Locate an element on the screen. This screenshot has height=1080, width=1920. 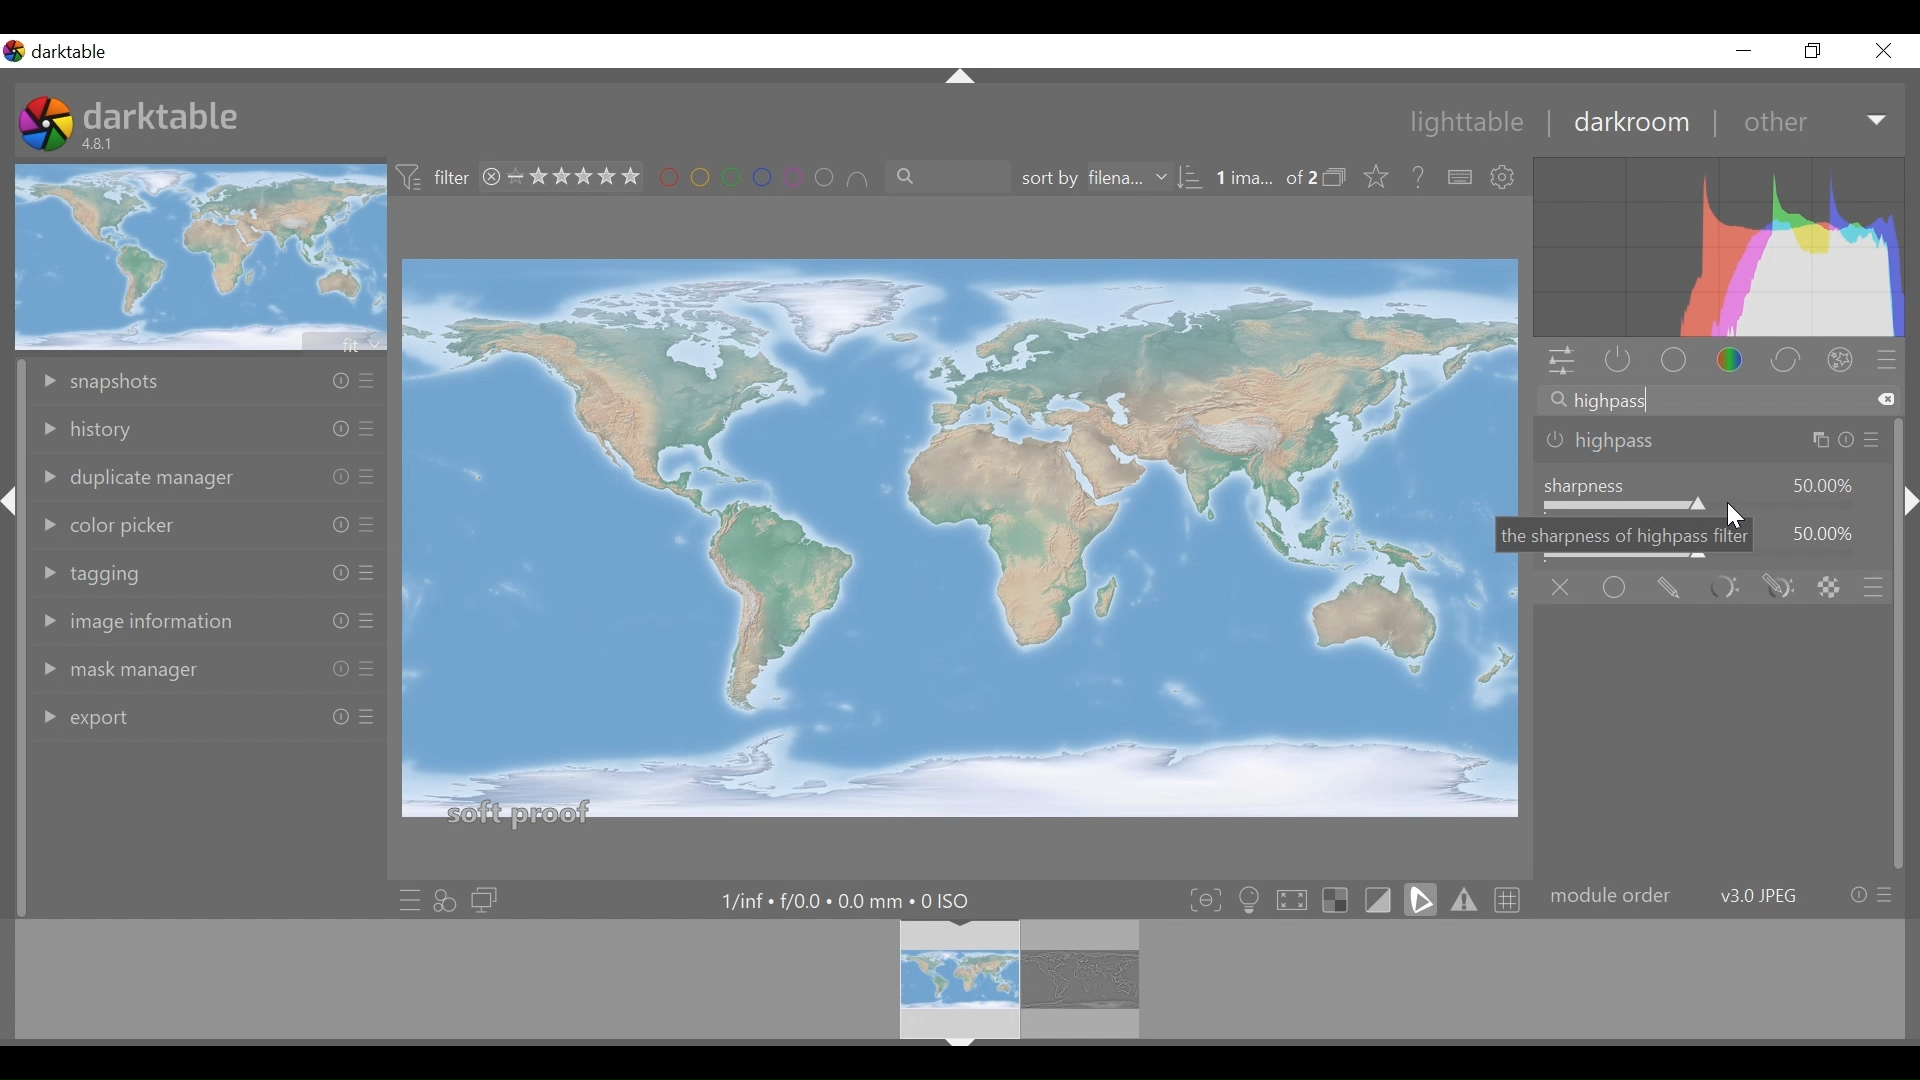
toggle softproofing is located at coordinates (1423, 899).